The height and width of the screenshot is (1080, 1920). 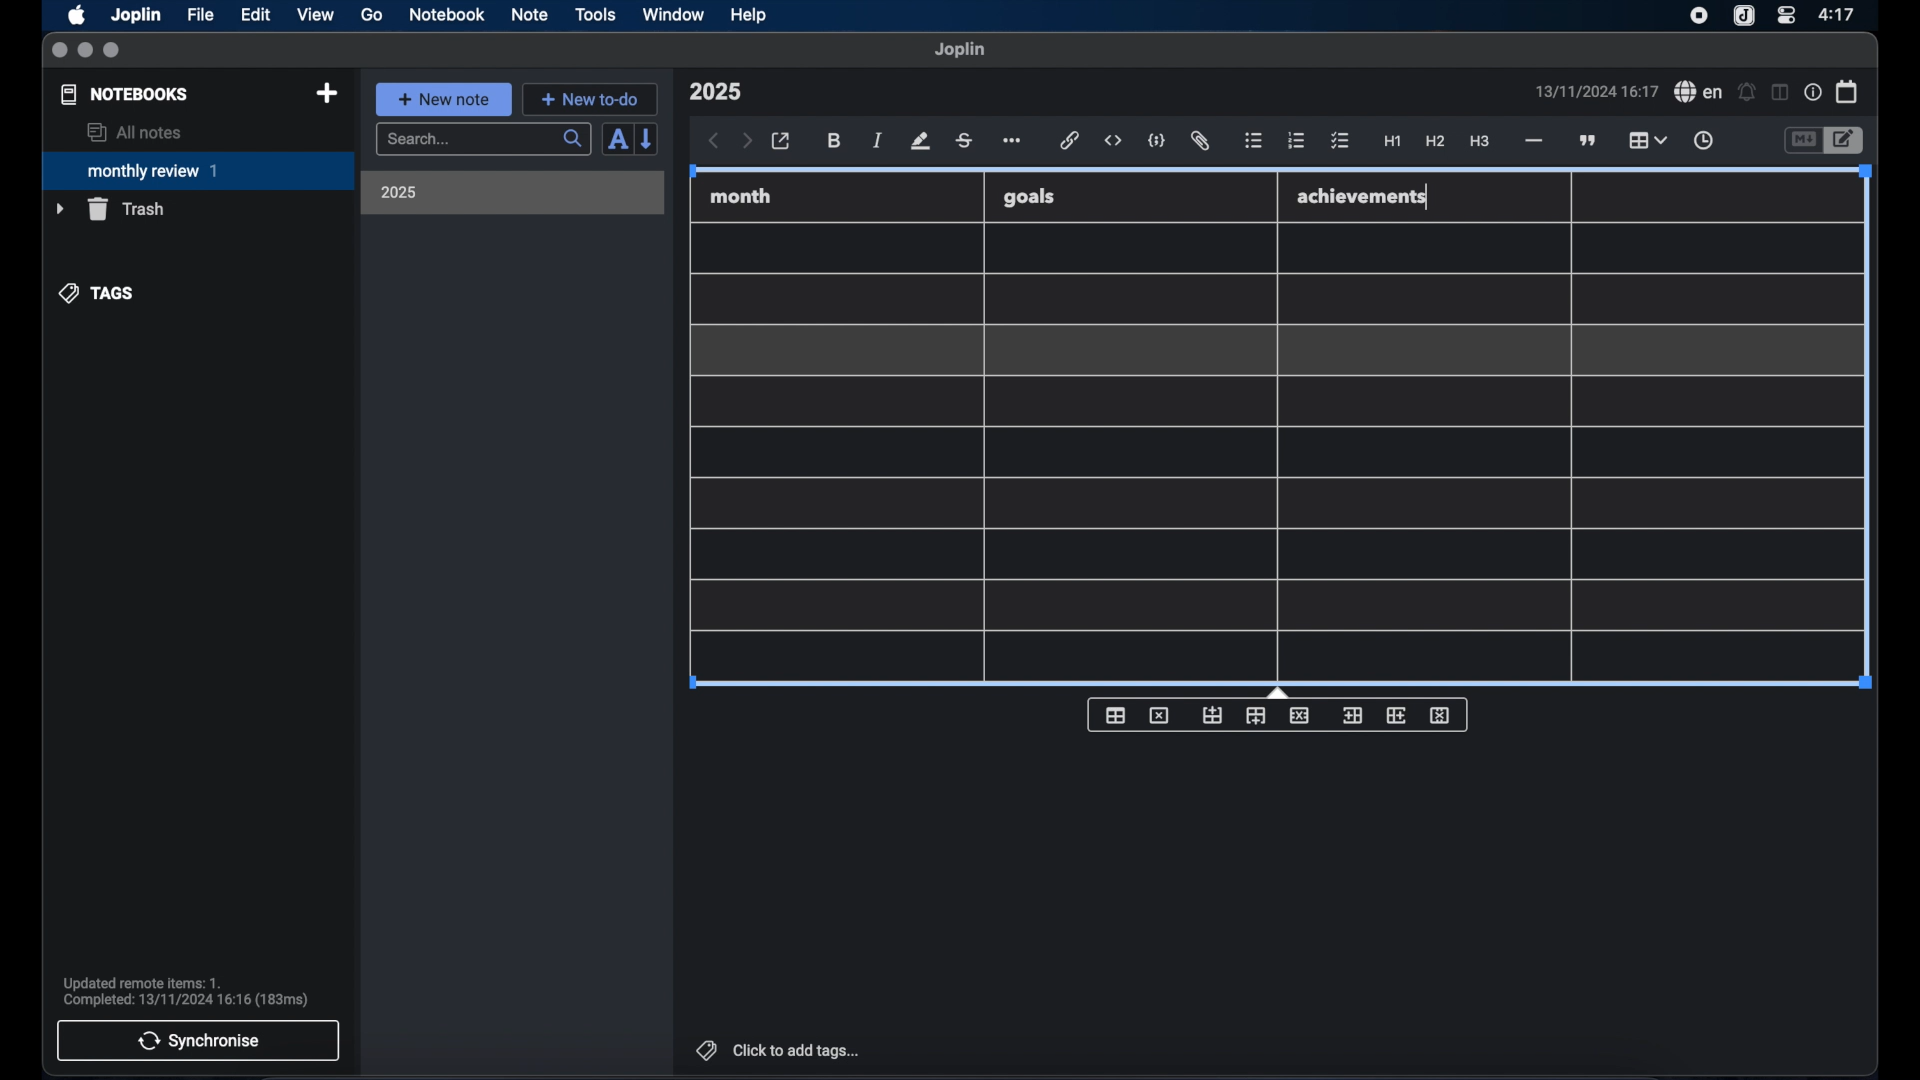 I want to click on inline code, so click(x=1113, y=141).